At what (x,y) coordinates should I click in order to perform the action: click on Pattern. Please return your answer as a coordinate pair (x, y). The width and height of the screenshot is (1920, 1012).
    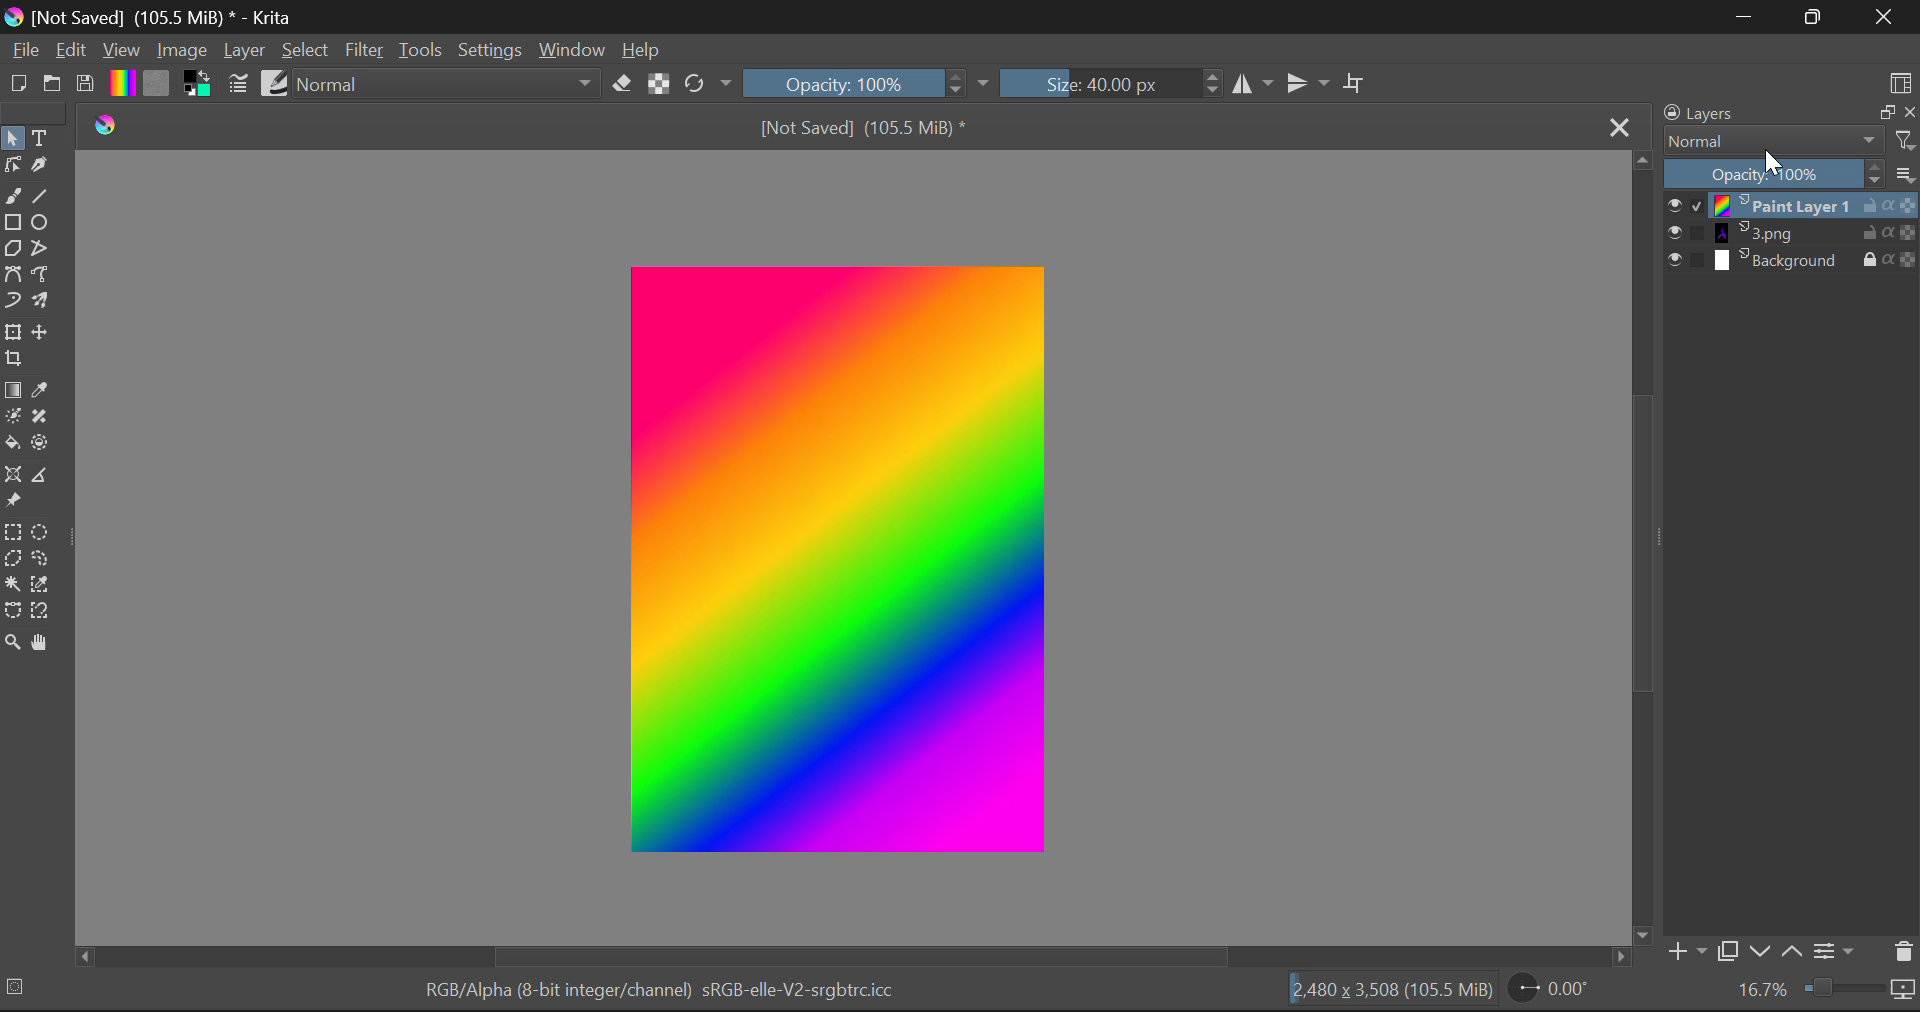
    Looking at the image, I should click on (160, 88).